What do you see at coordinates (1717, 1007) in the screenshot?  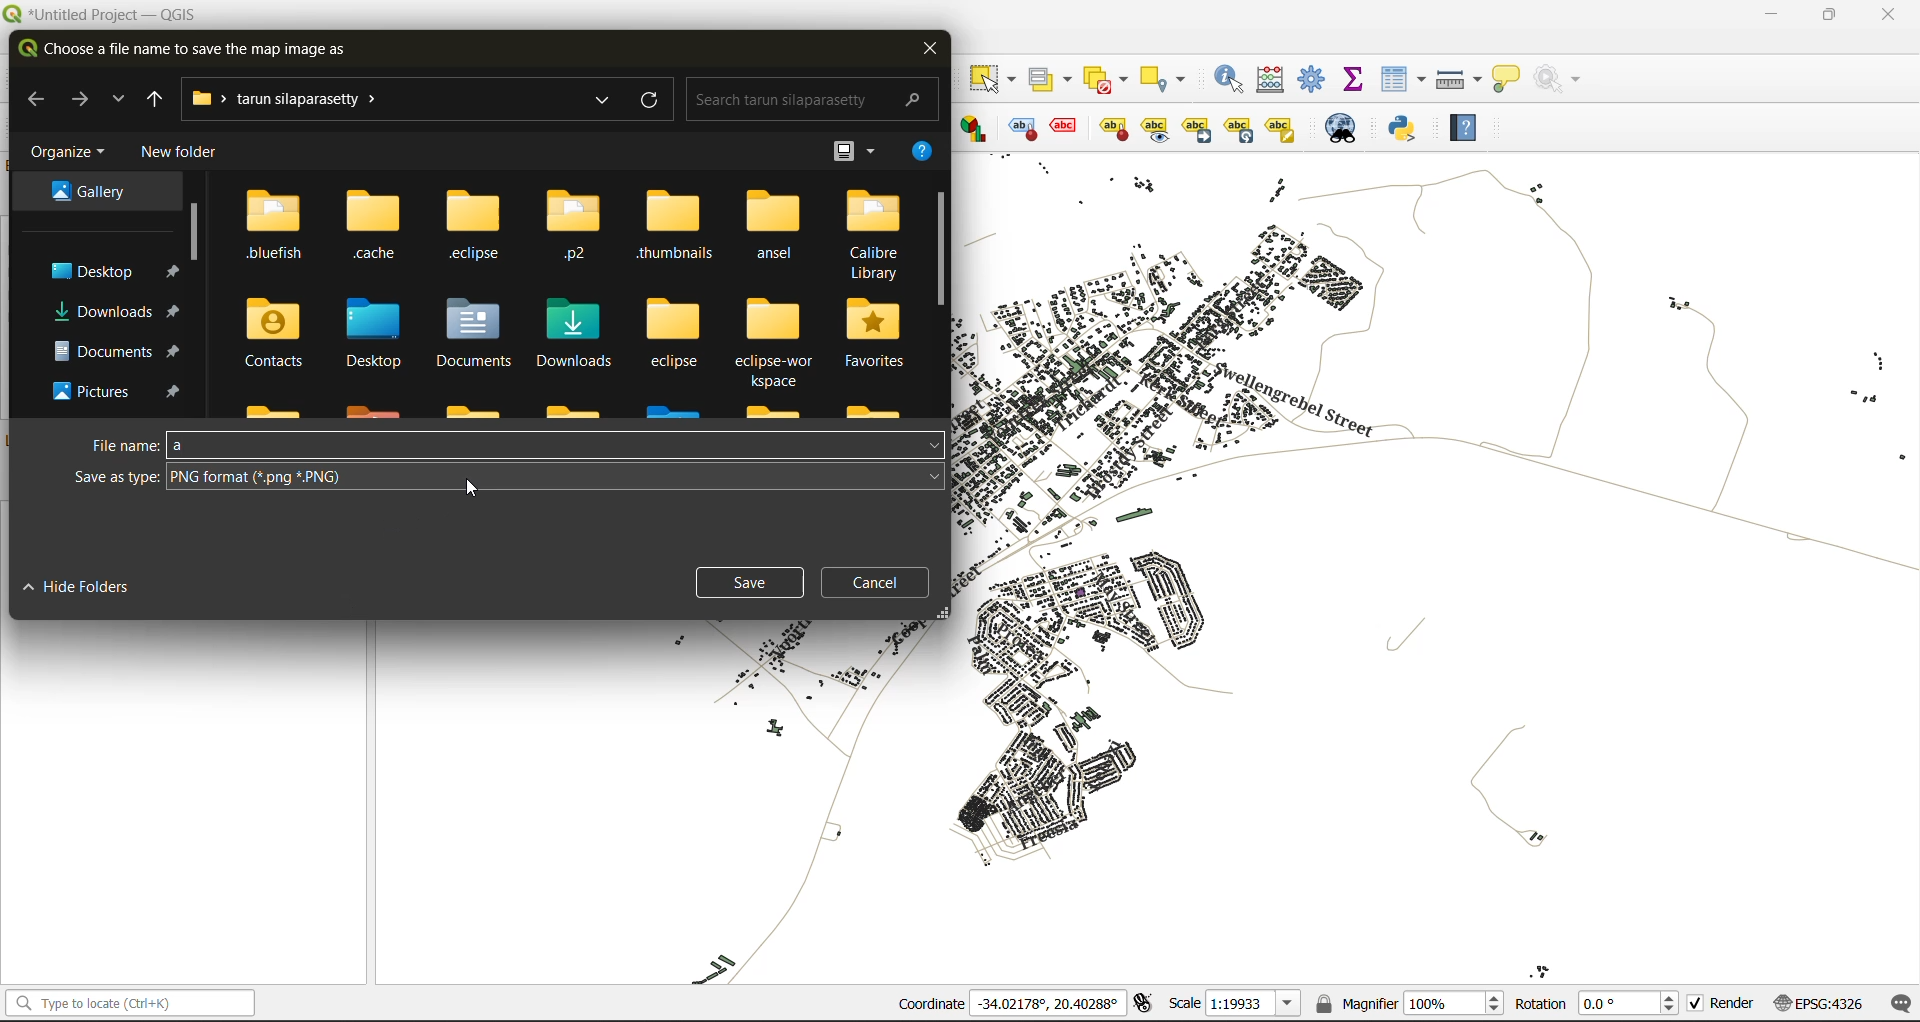 I see `render` at bounding box center [1717, 1007].